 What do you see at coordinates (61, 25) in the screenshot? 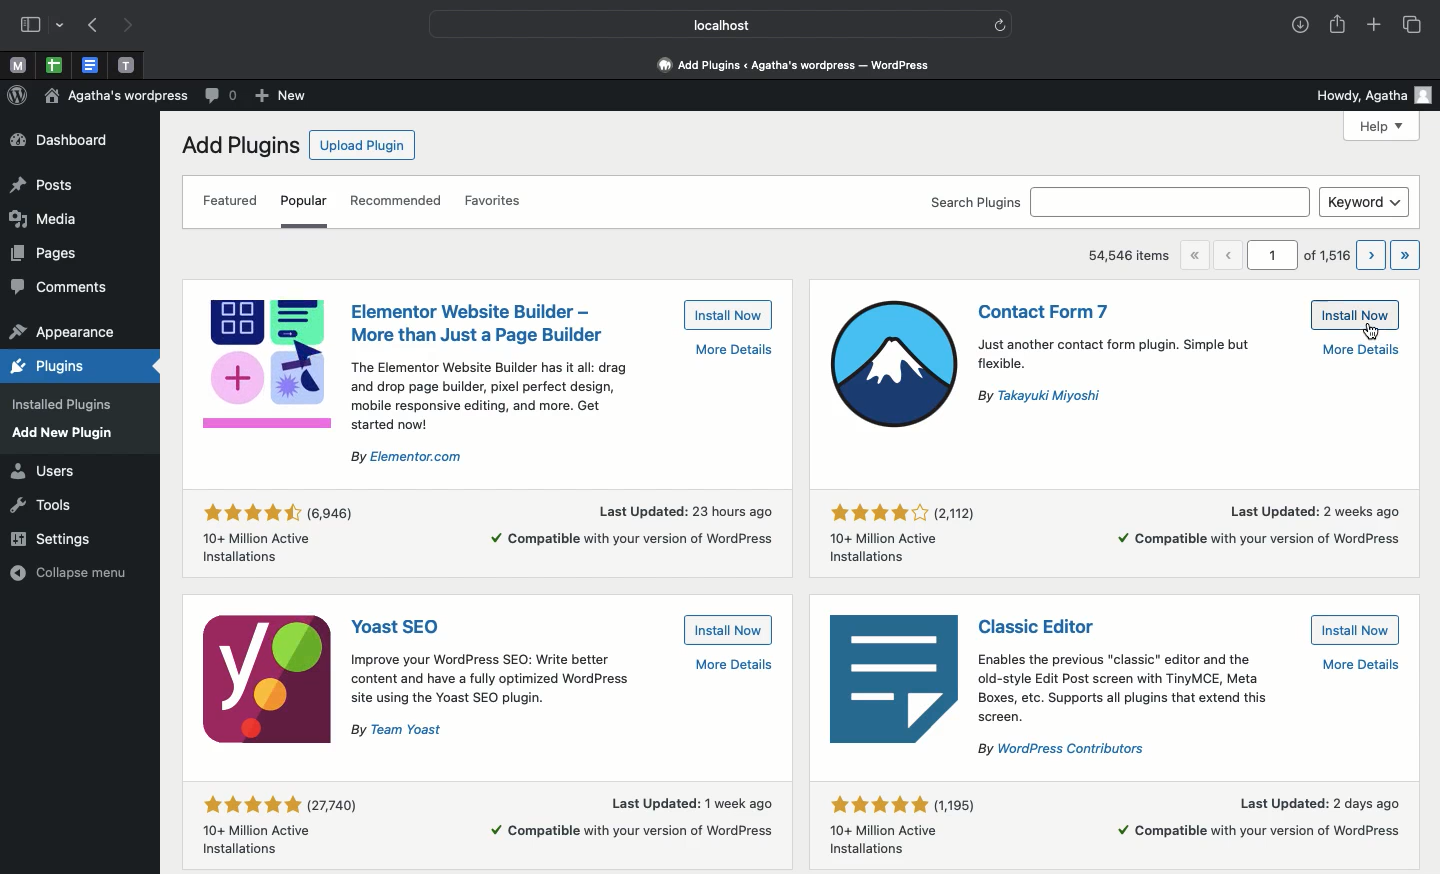
I see `drop-down` at bounding box center [61, 25].